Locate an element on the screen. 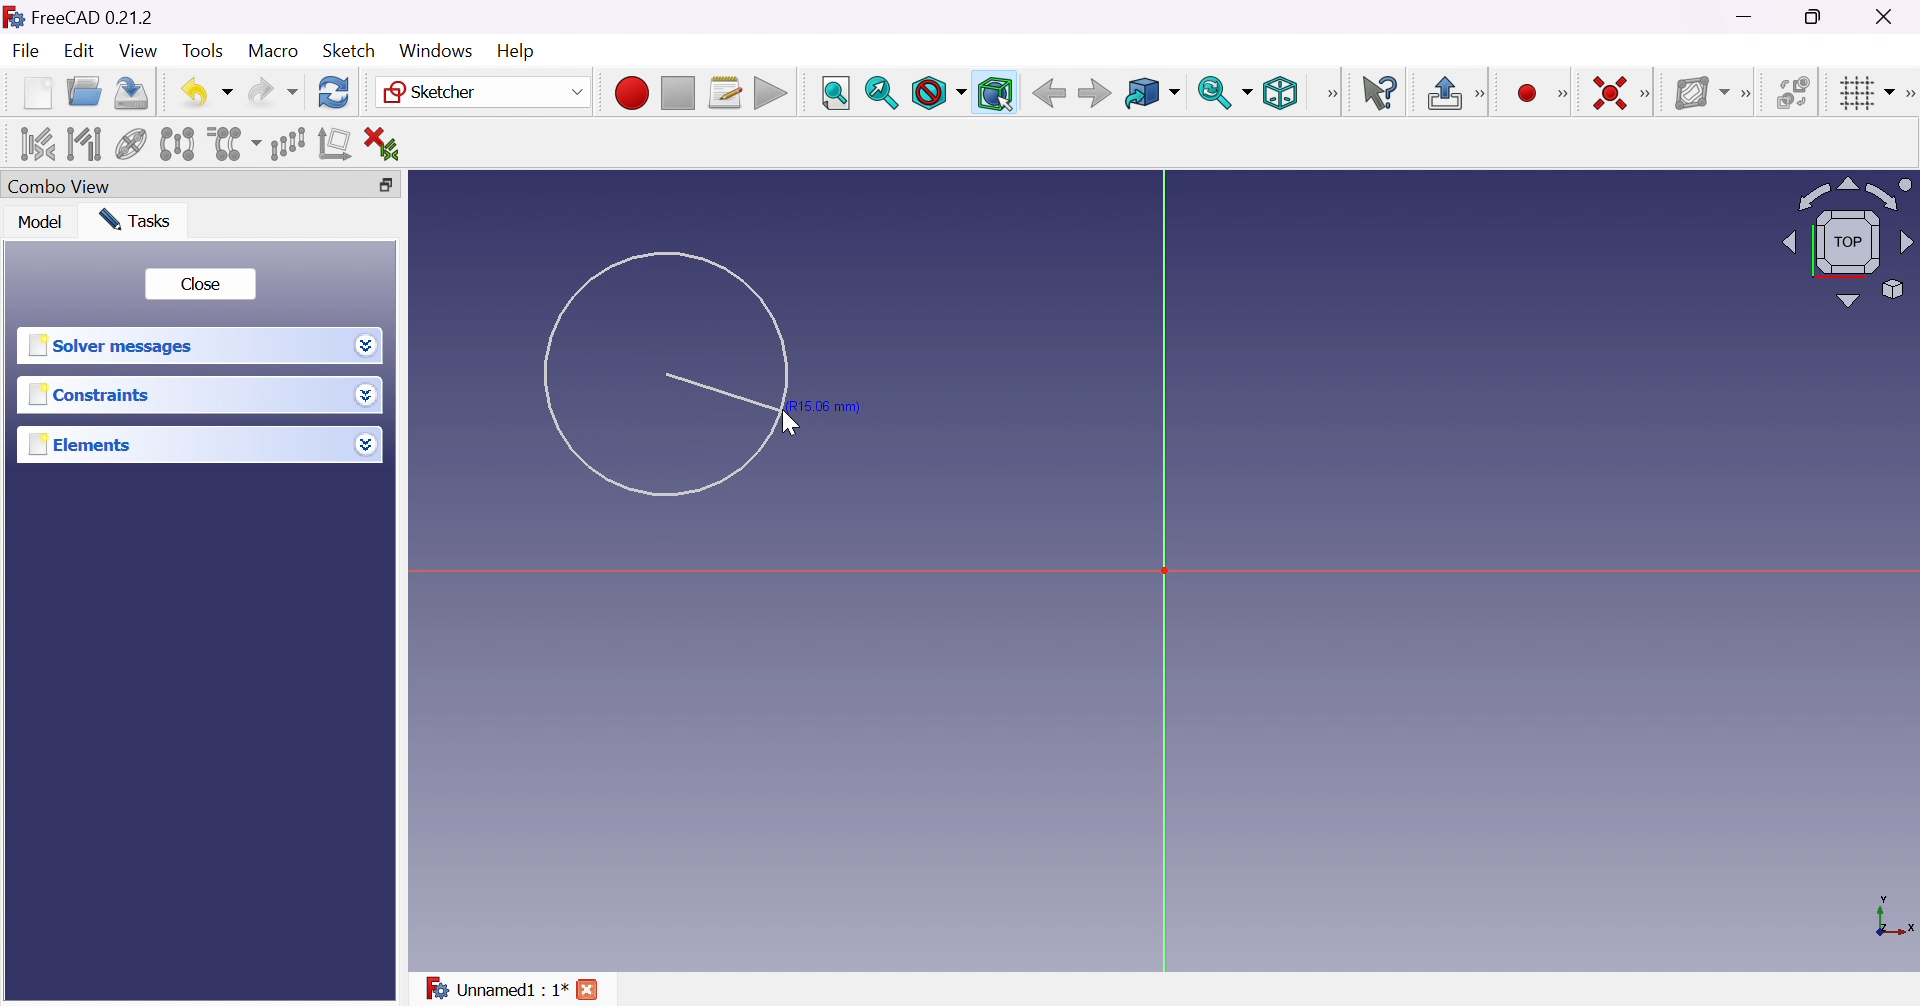  Back is located at coordinates (1049, 92).